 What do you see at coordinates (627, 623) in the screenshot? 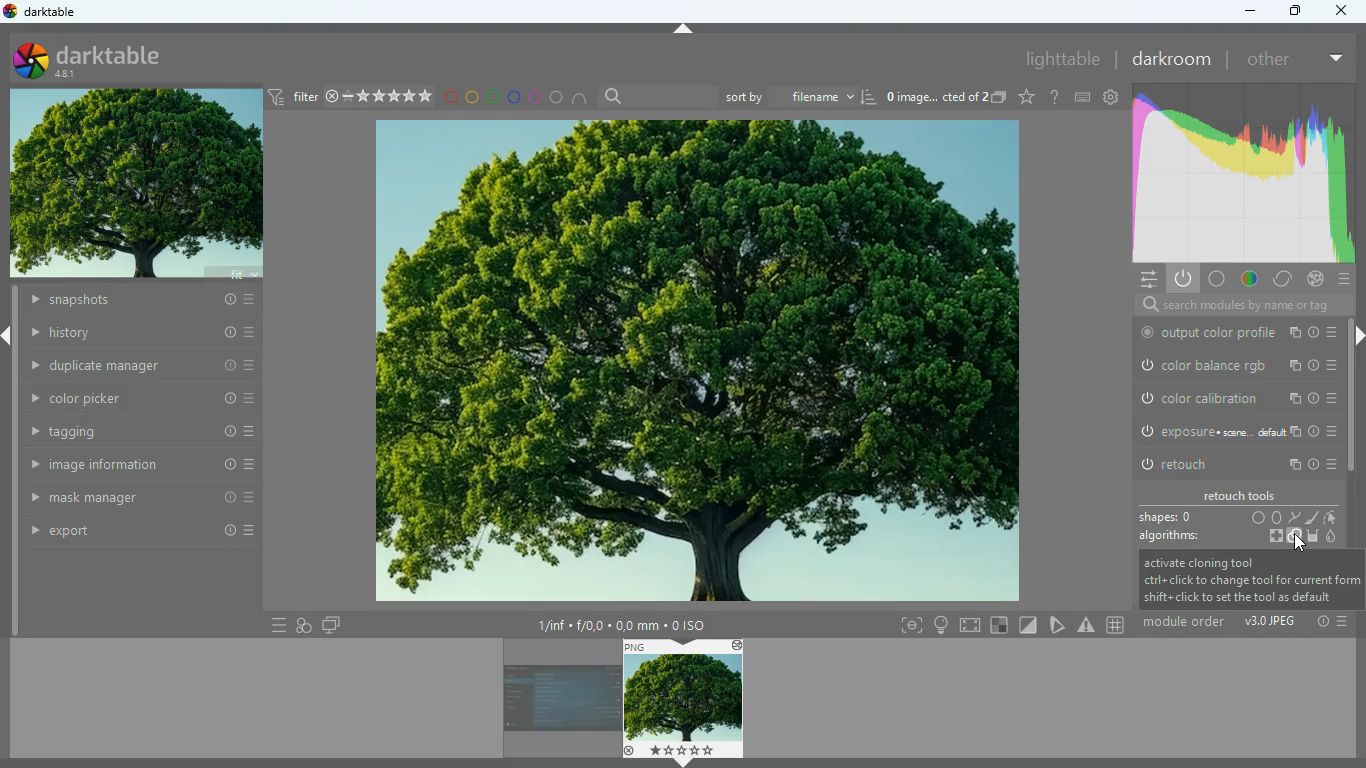
I see `image details` at bounding box center [627, 623].